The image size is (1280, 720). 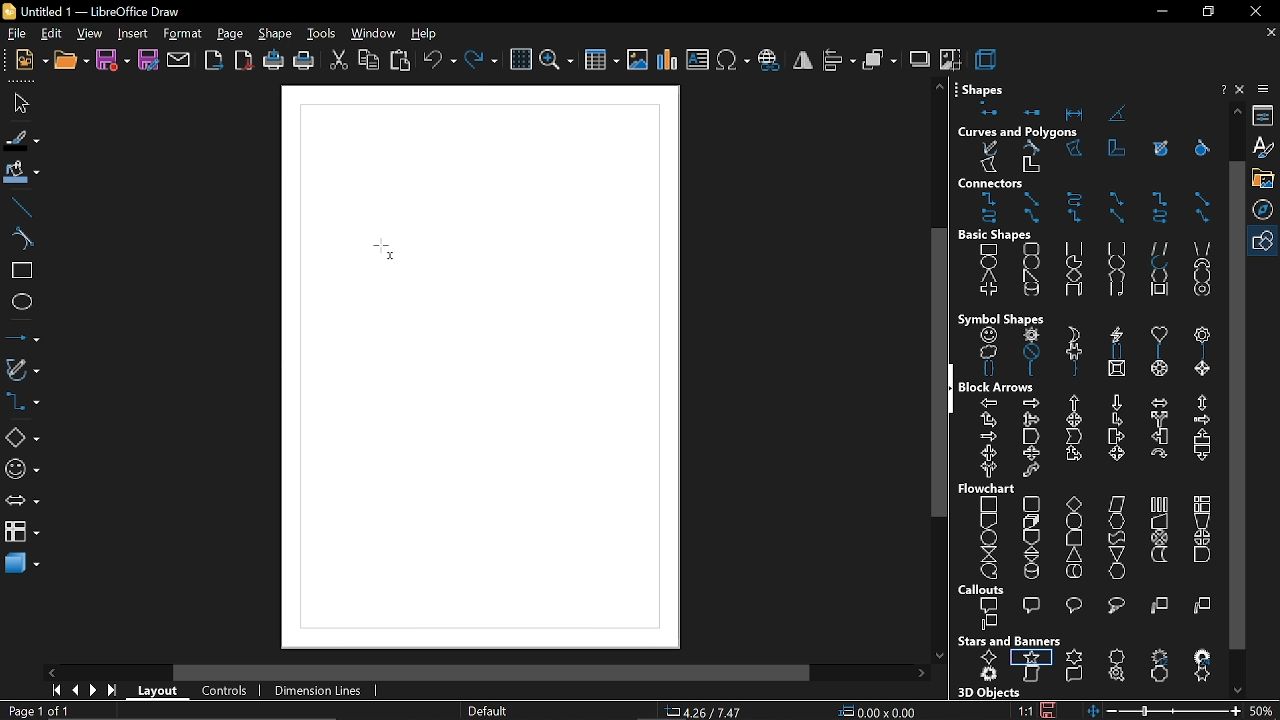 What do you see at coordinates (224, 691) in the screenshot?
I see `controls` at bounding box center [224, 691].